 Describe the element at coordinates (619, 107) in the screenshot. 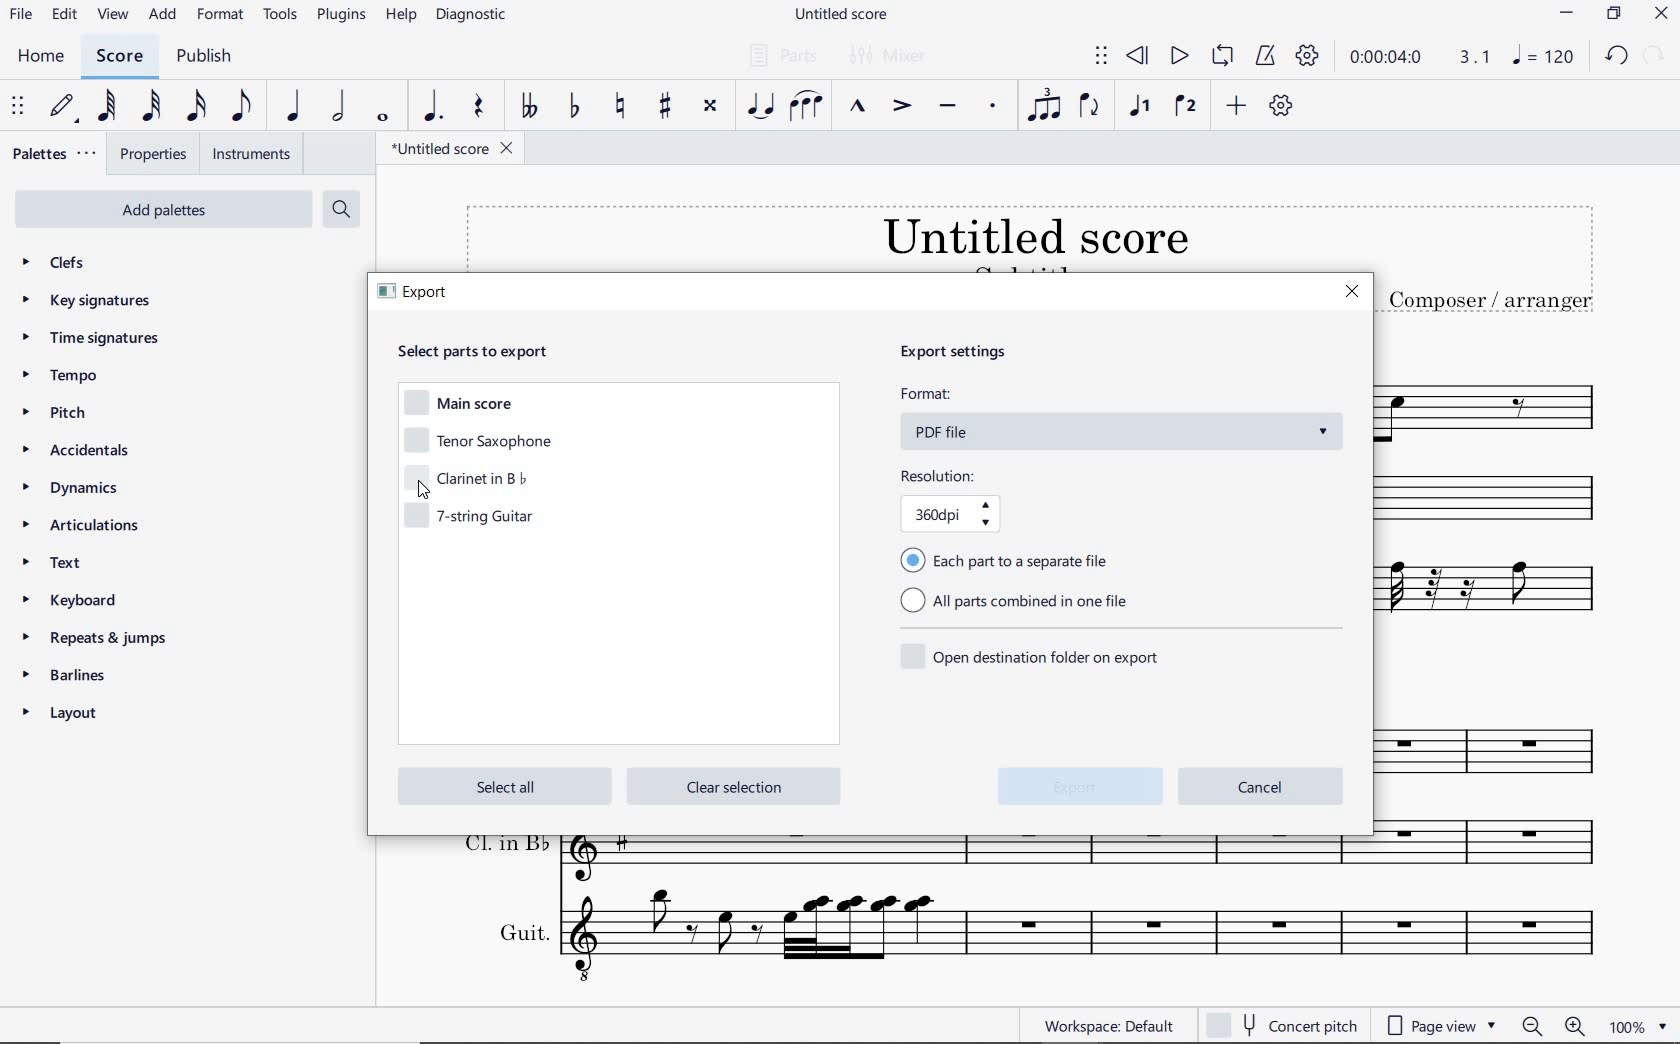

I see `TOGGLE NATURAL` at that location.